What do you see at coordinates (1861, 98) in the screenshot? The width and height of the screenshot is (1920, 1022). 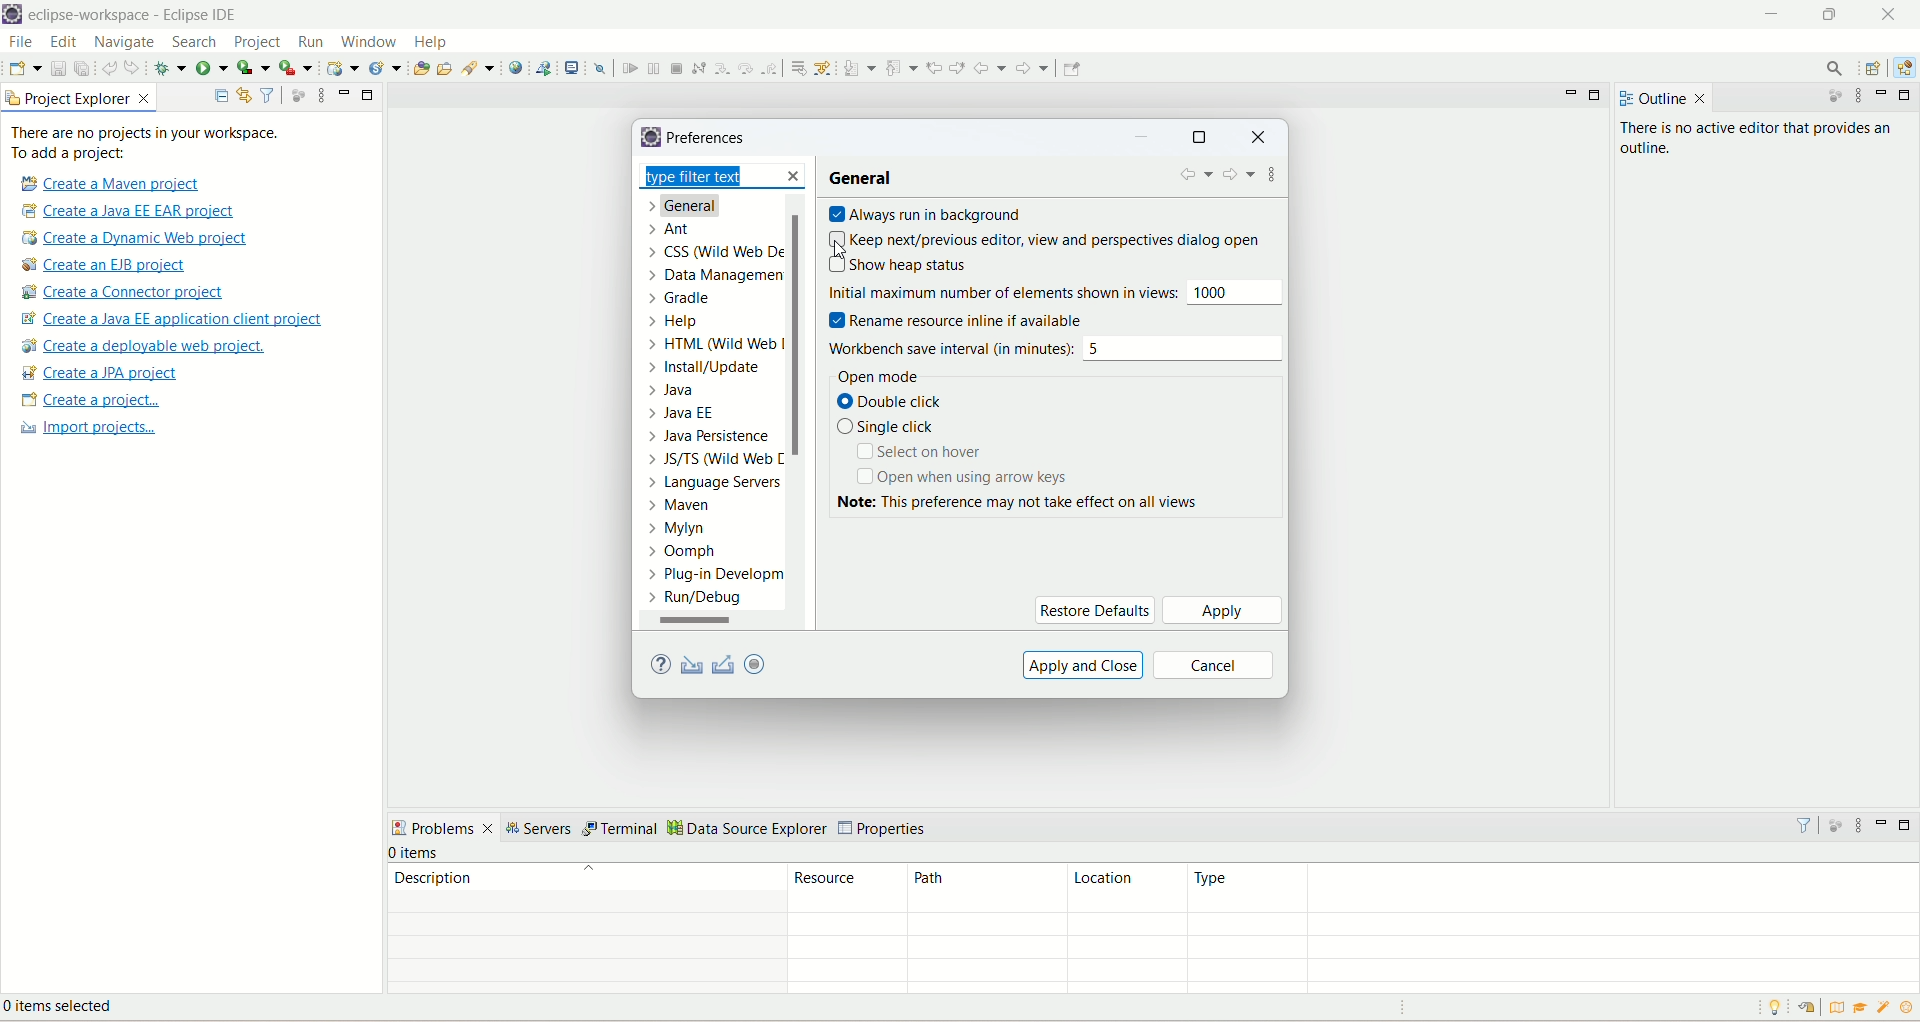 I see `view menu` at bounding box center [1861, 98].